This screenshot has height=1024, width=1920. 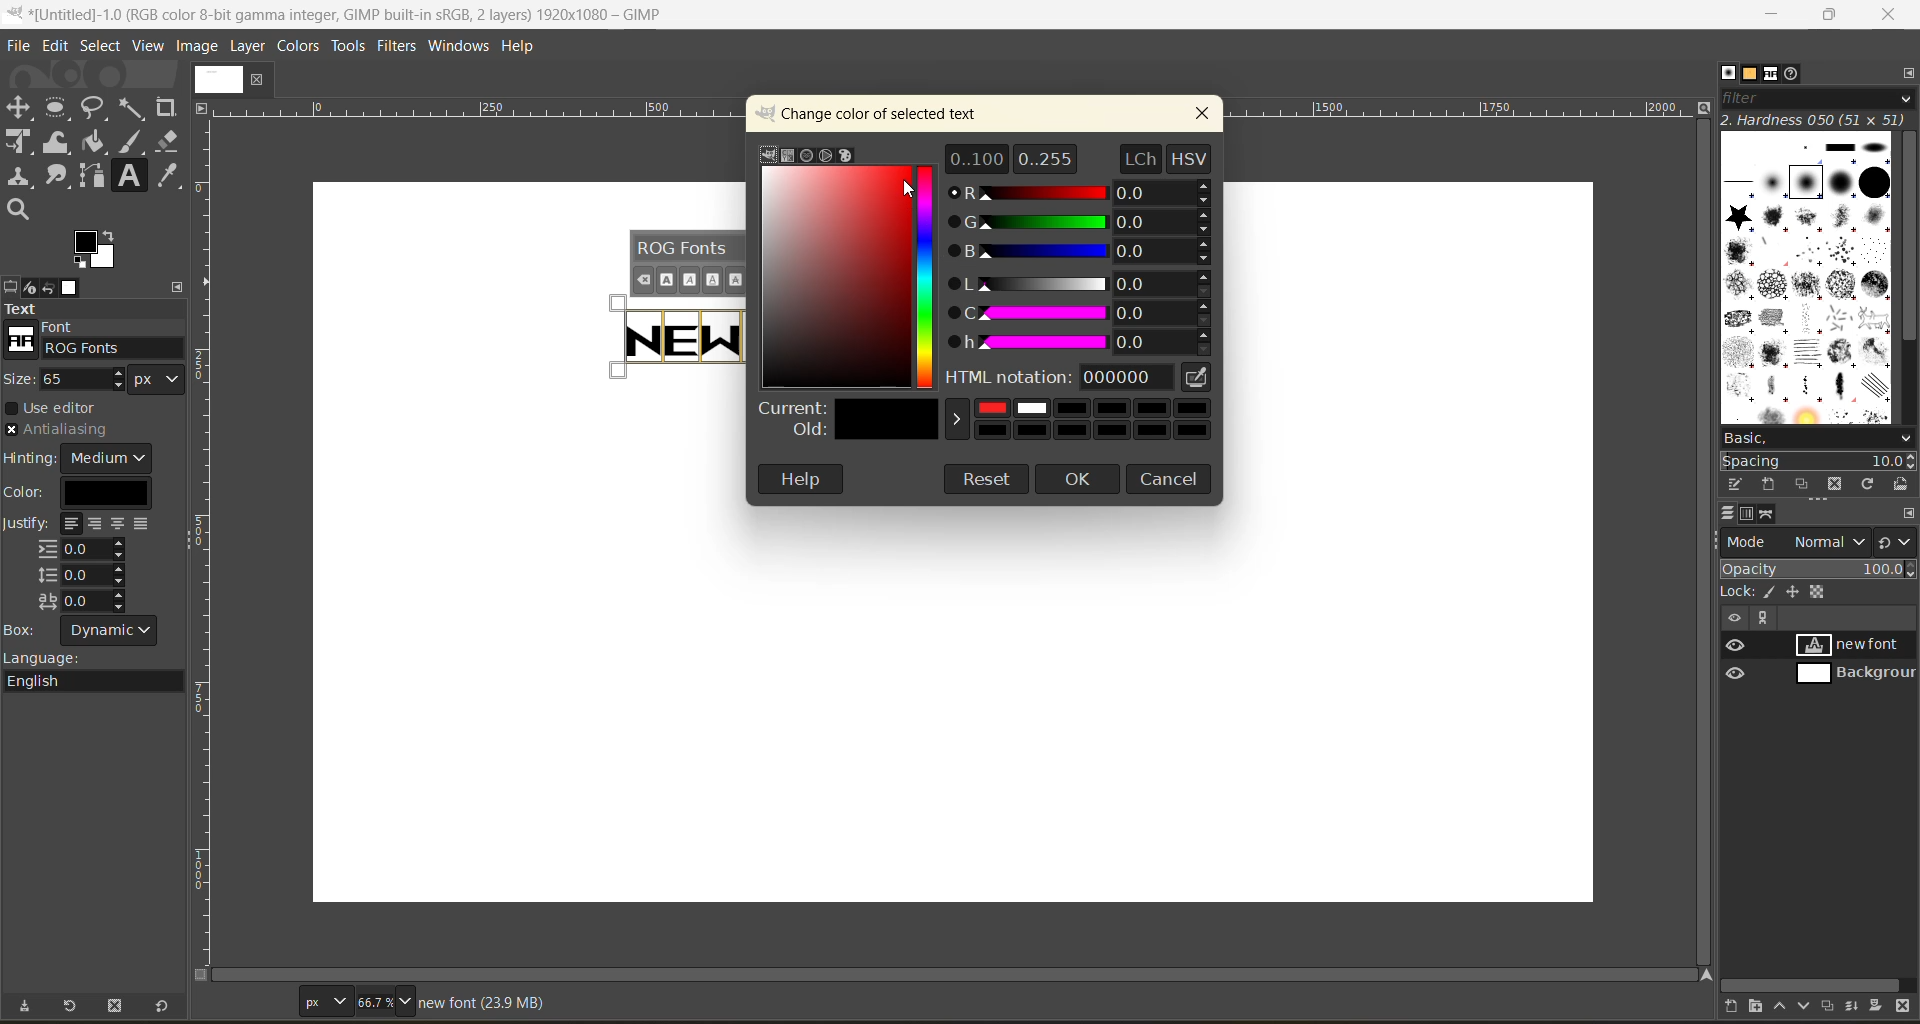 I want to click on font, so click(x=100, y=339).